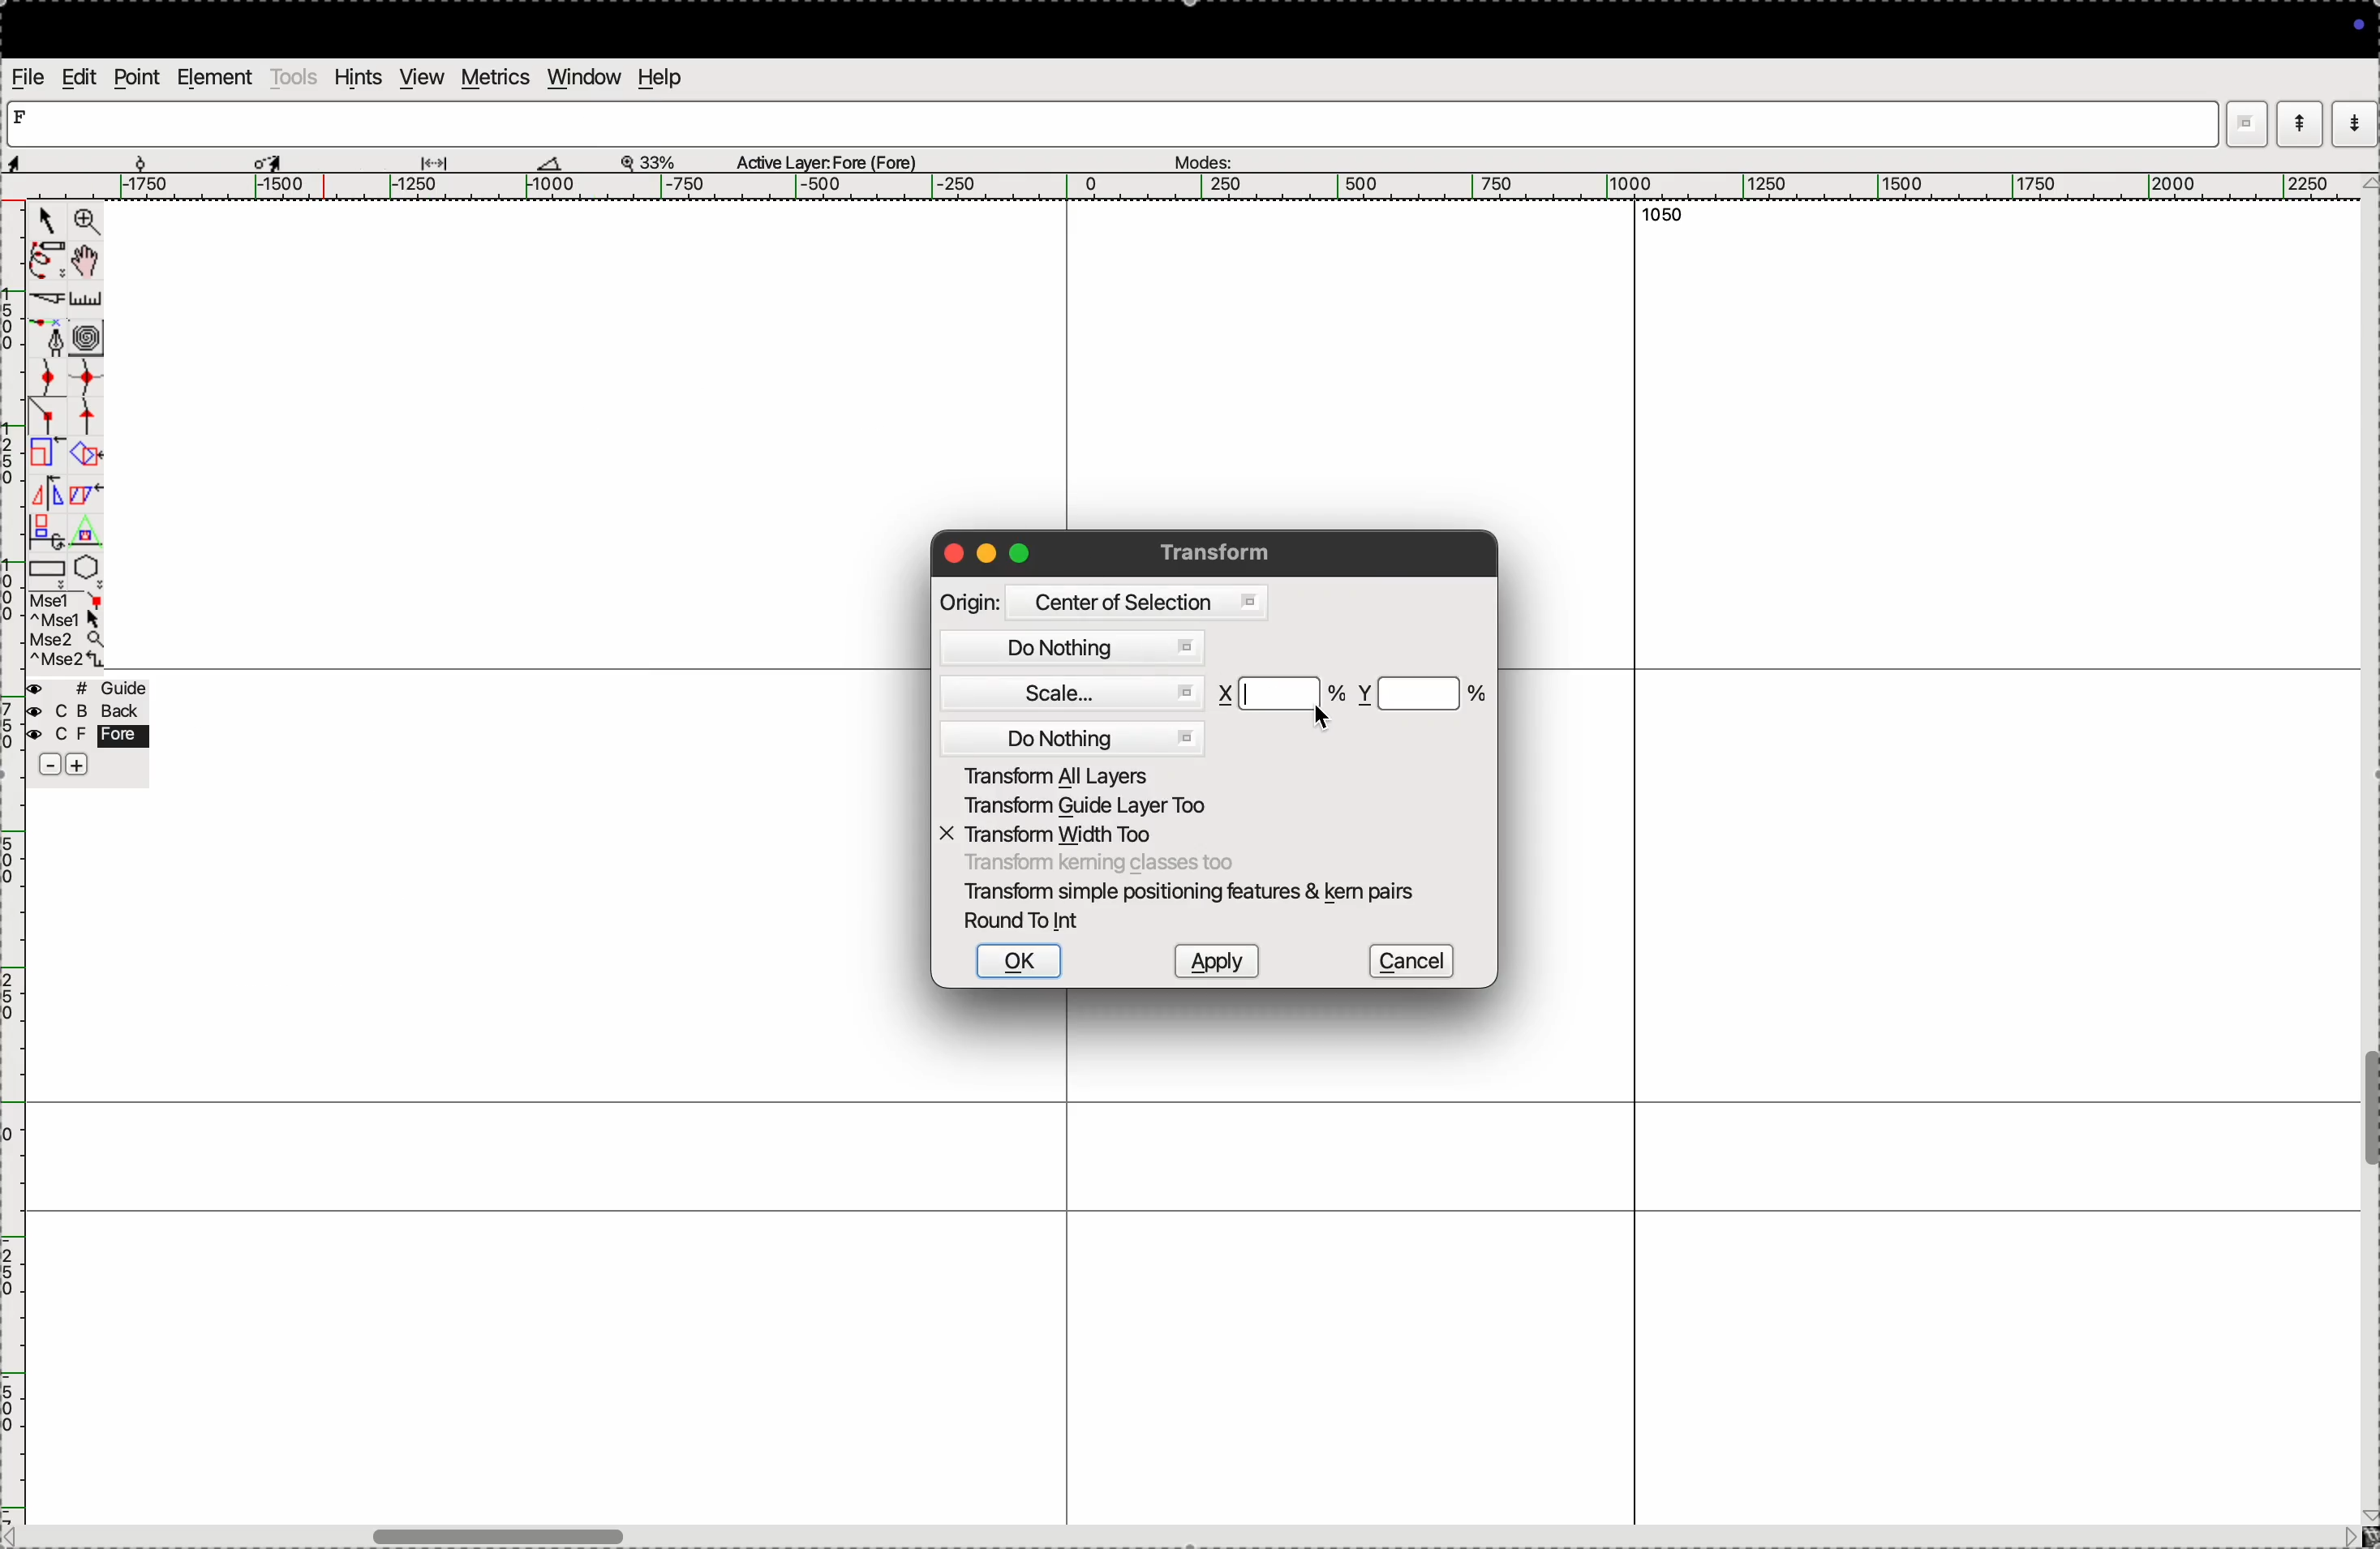  I want to click on maximize, so click(1019, 552).